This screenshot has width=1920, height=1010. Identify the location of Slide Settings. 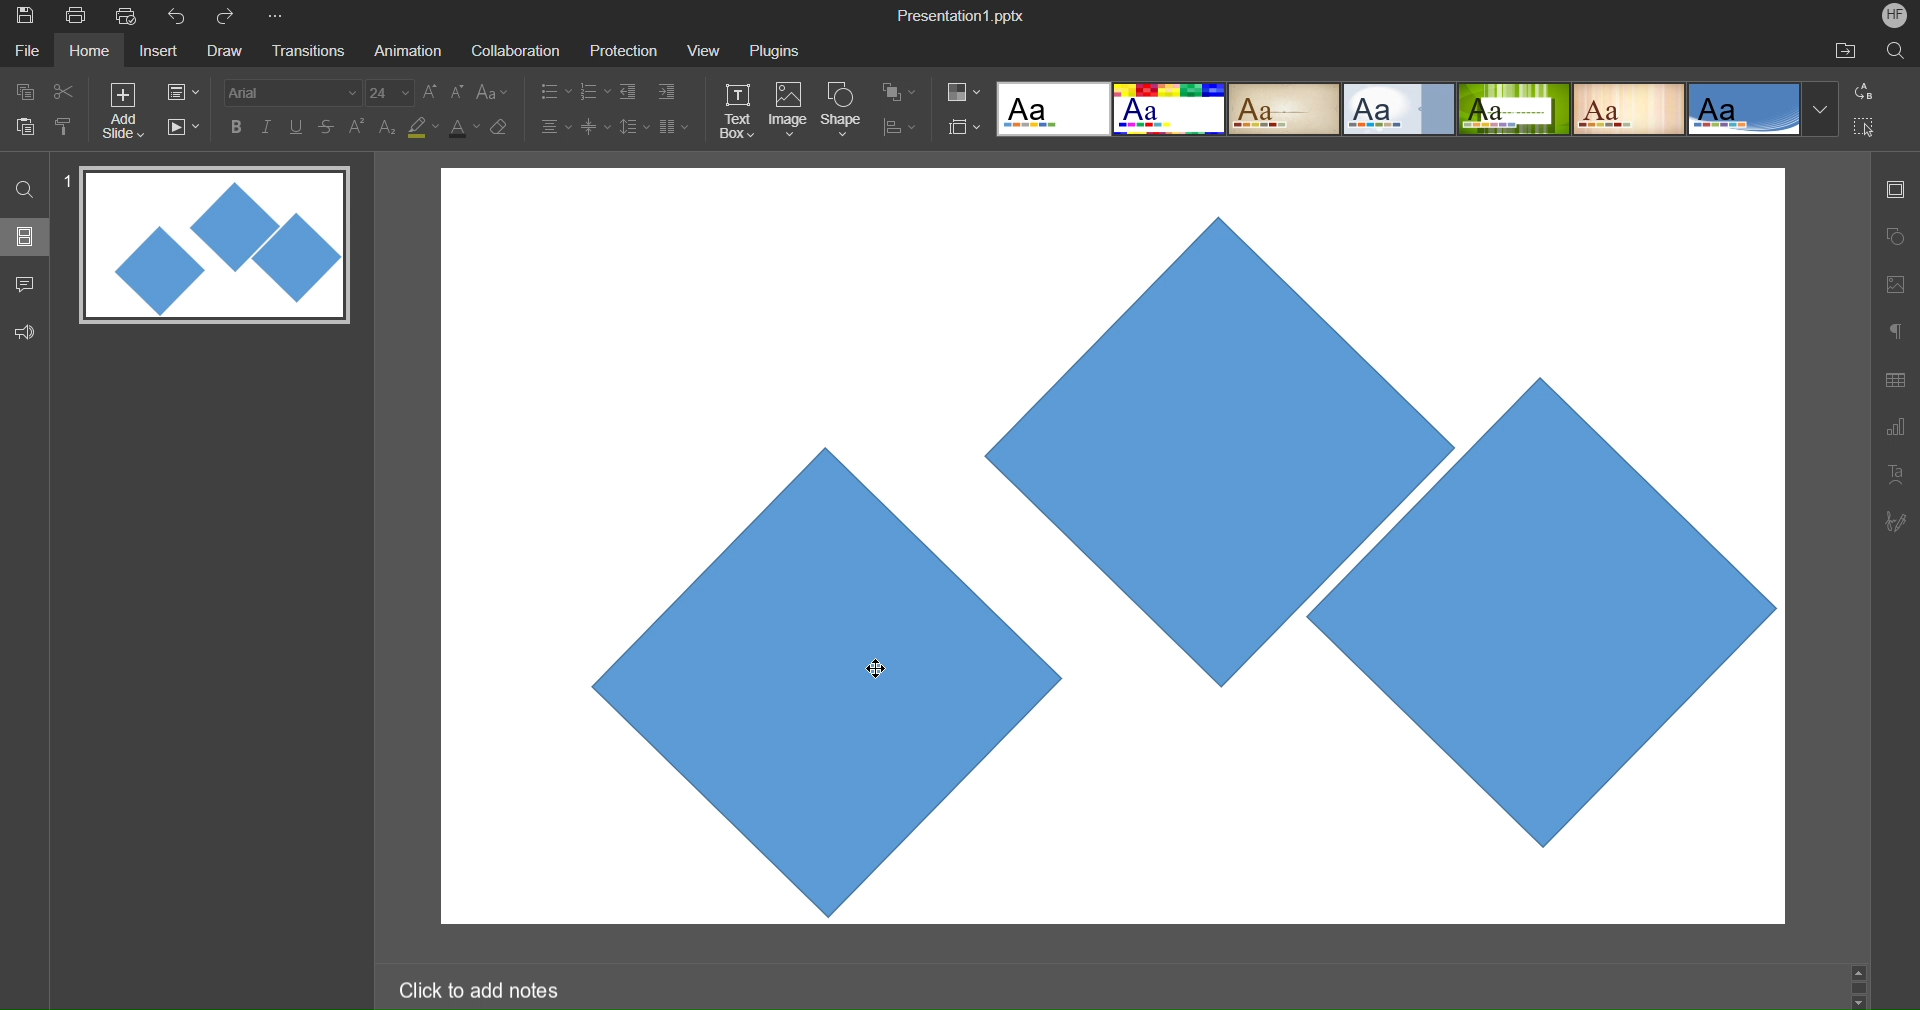
(183, 92).